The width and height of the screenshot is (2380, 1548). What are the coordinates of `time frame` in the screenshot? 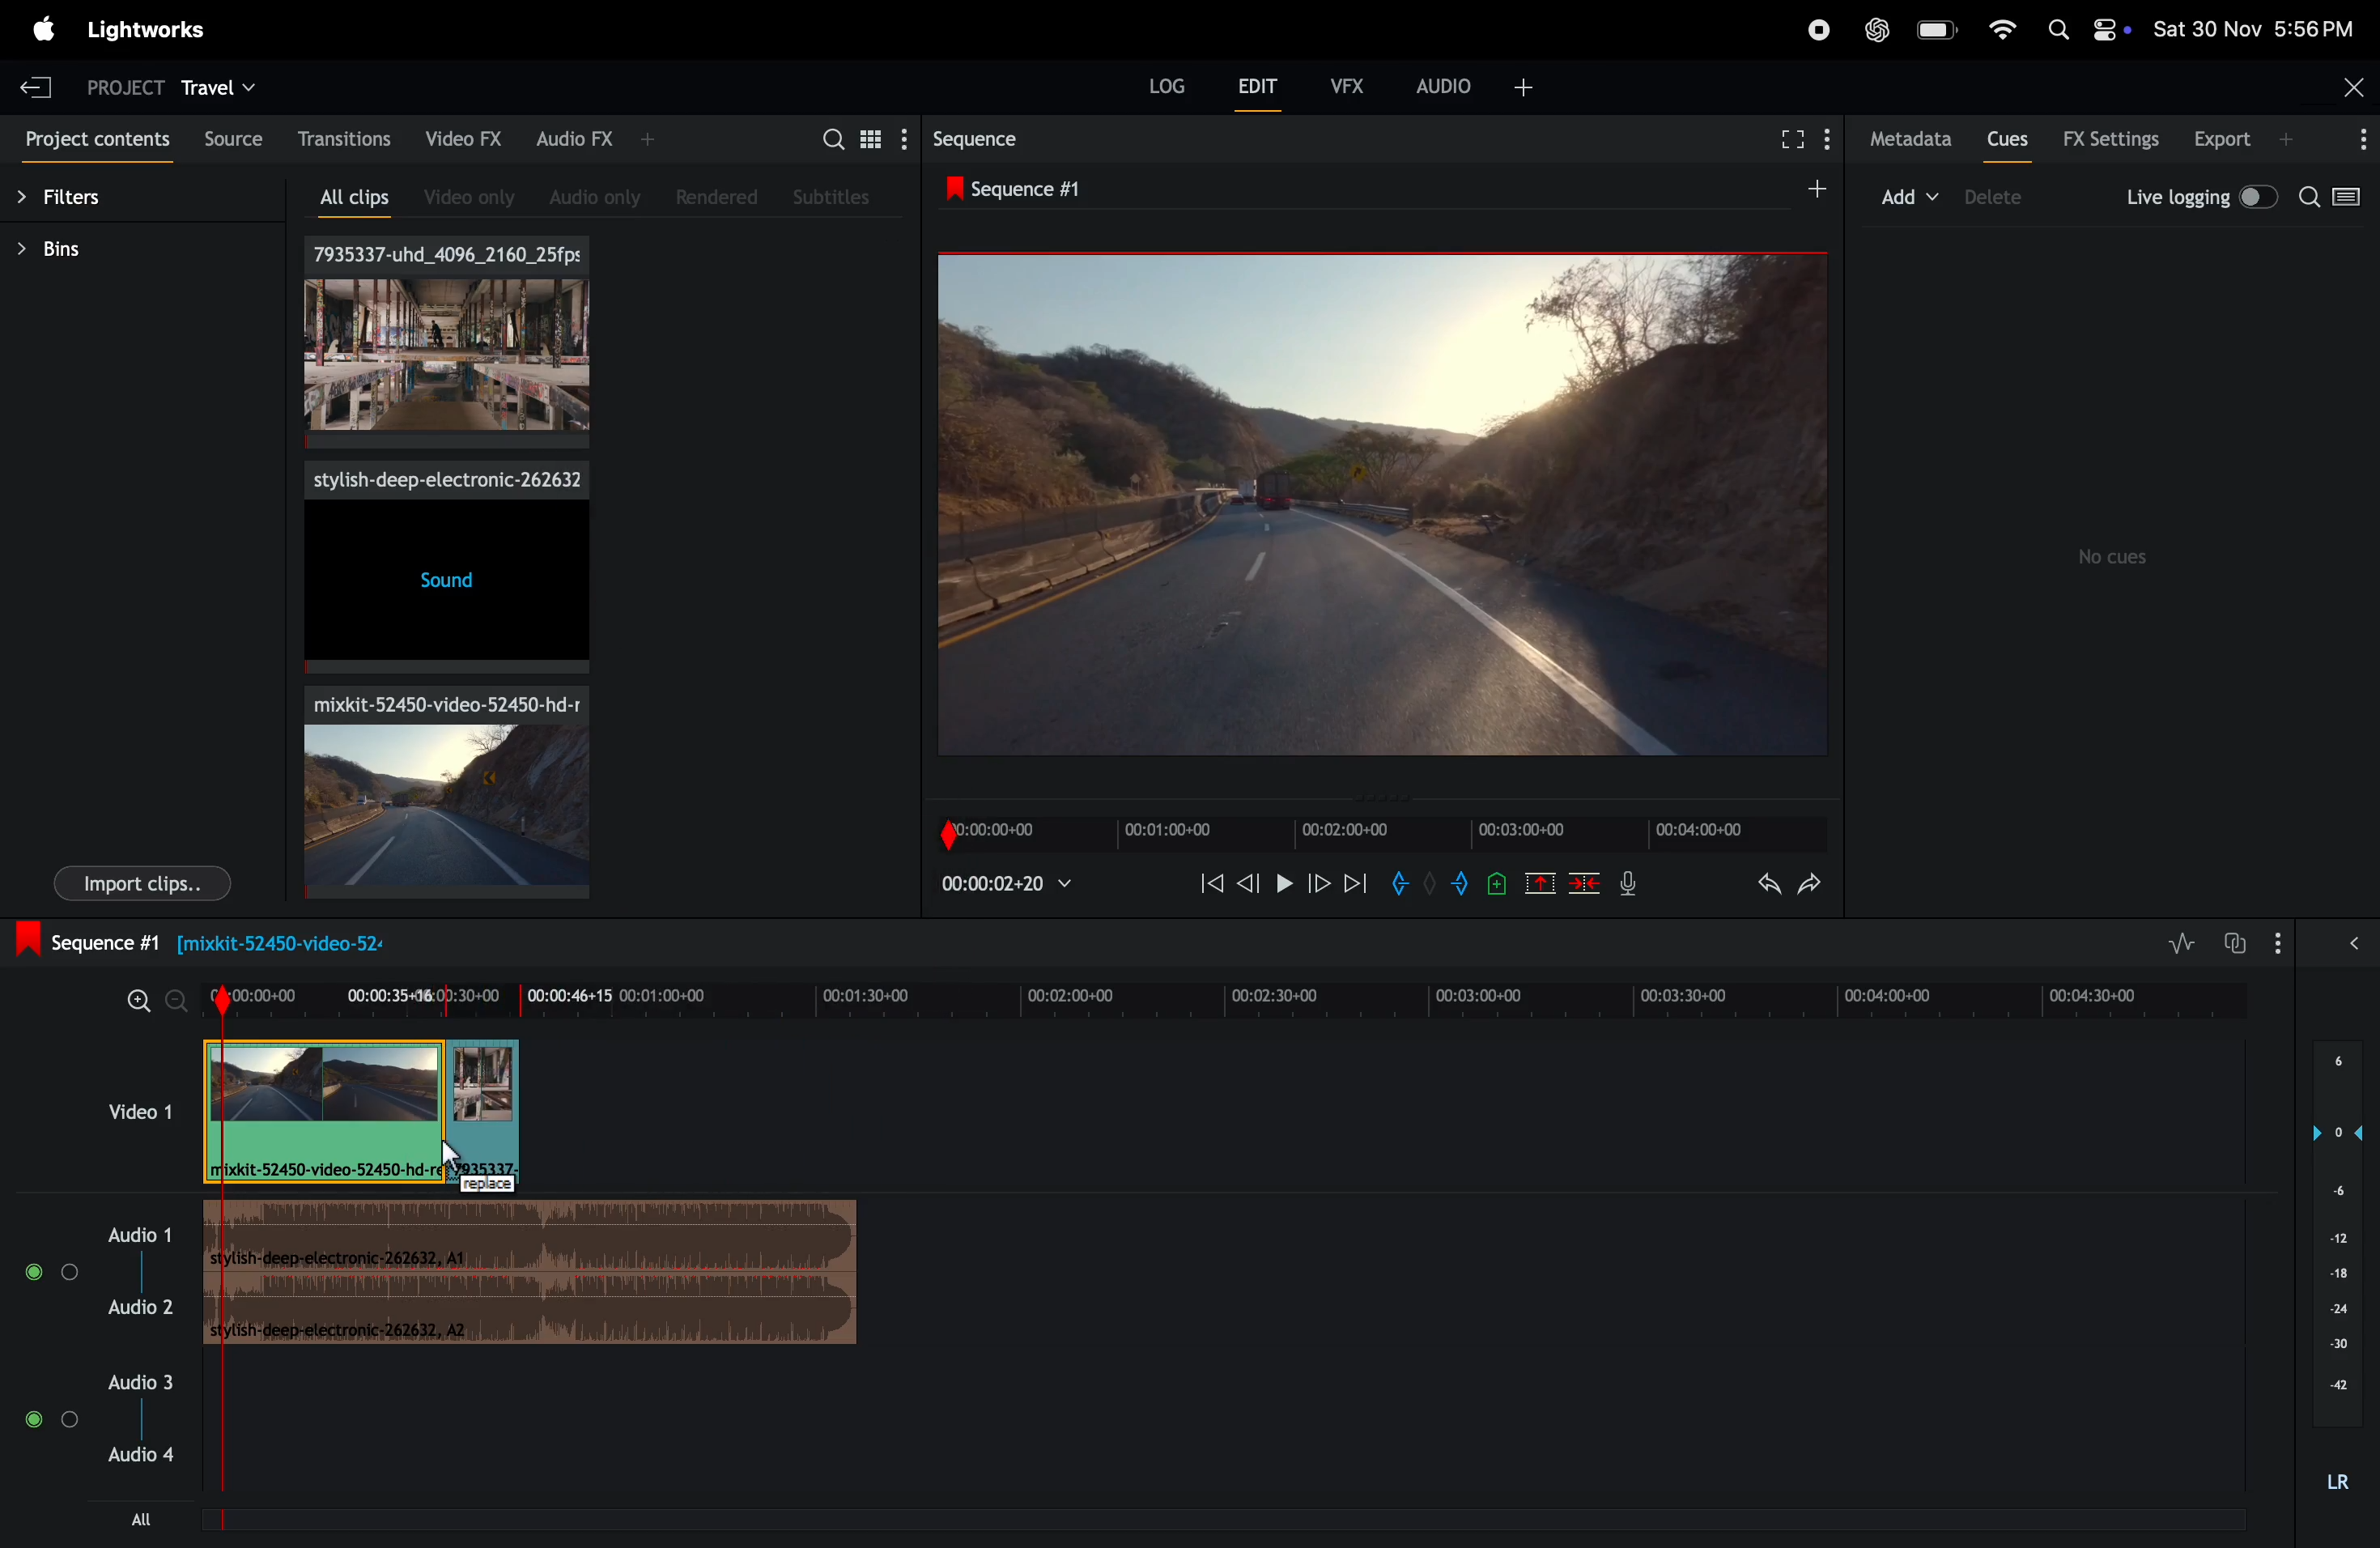 It's located at (1225, 993).